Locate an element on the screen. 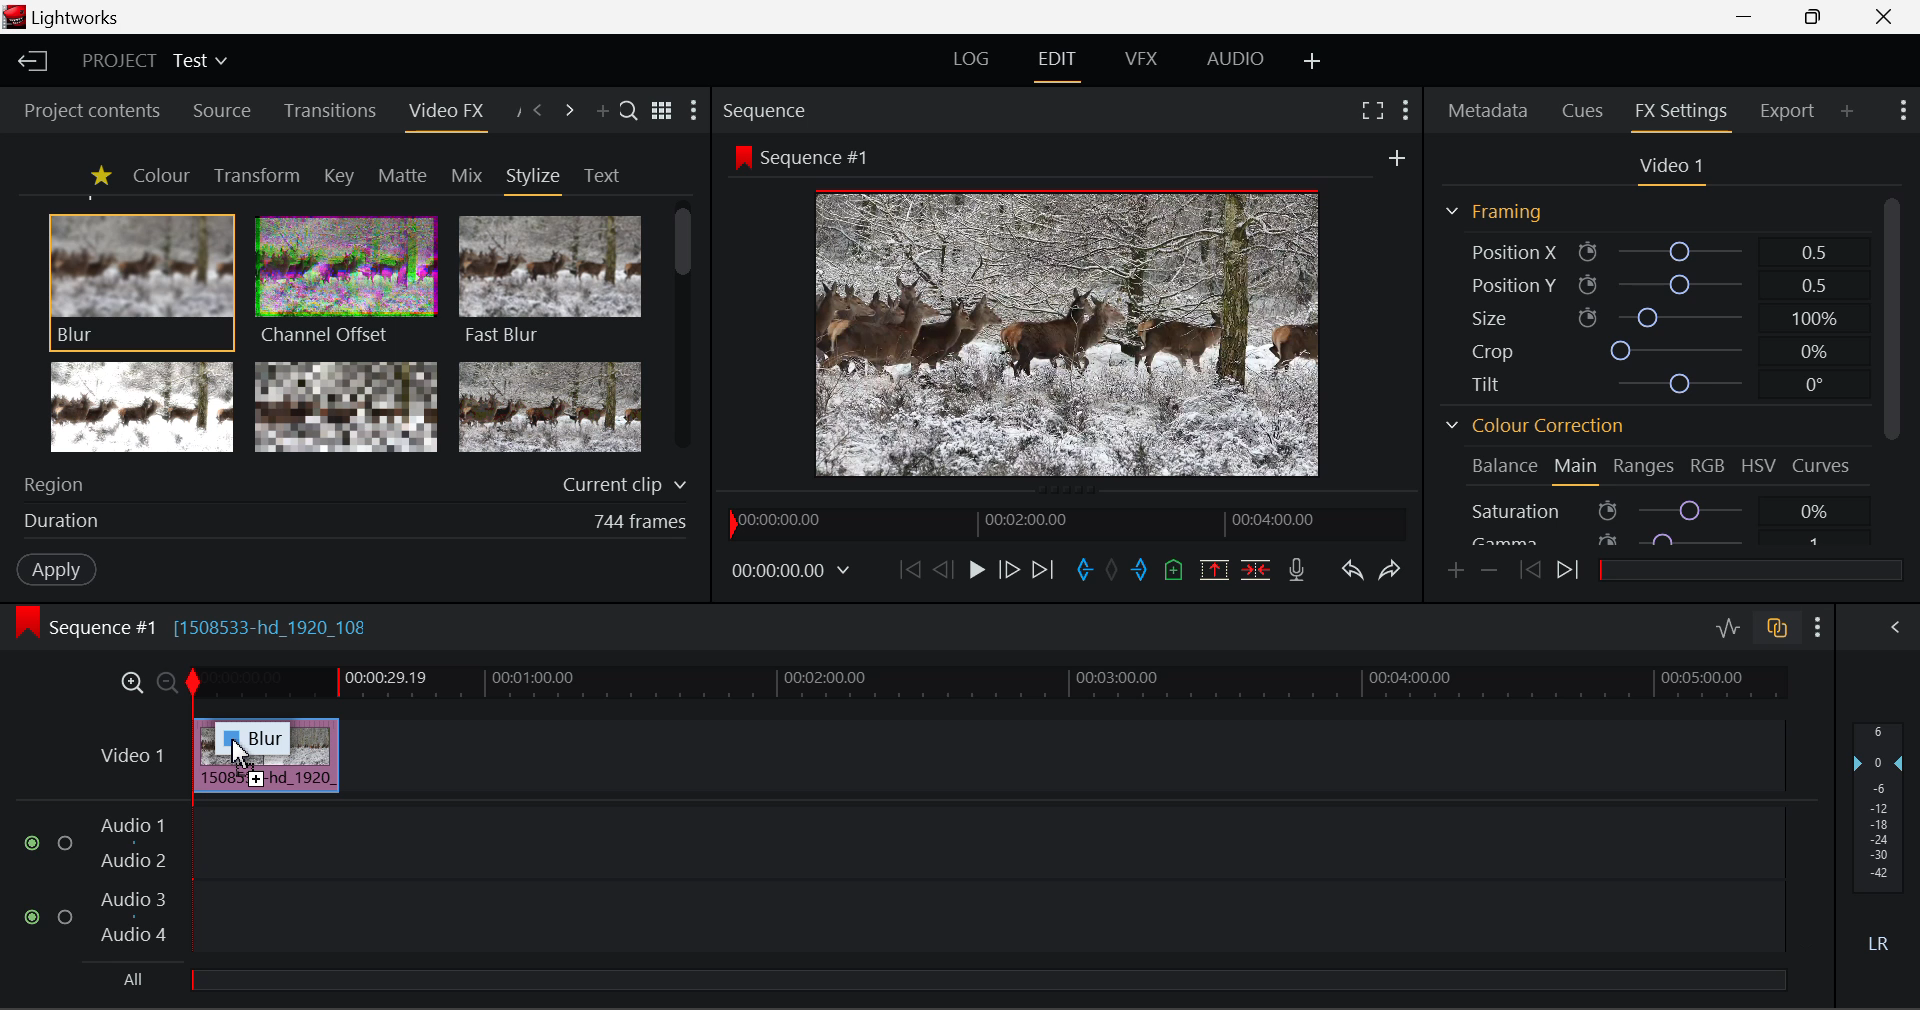  Matte is located at coordinates (403, 175).